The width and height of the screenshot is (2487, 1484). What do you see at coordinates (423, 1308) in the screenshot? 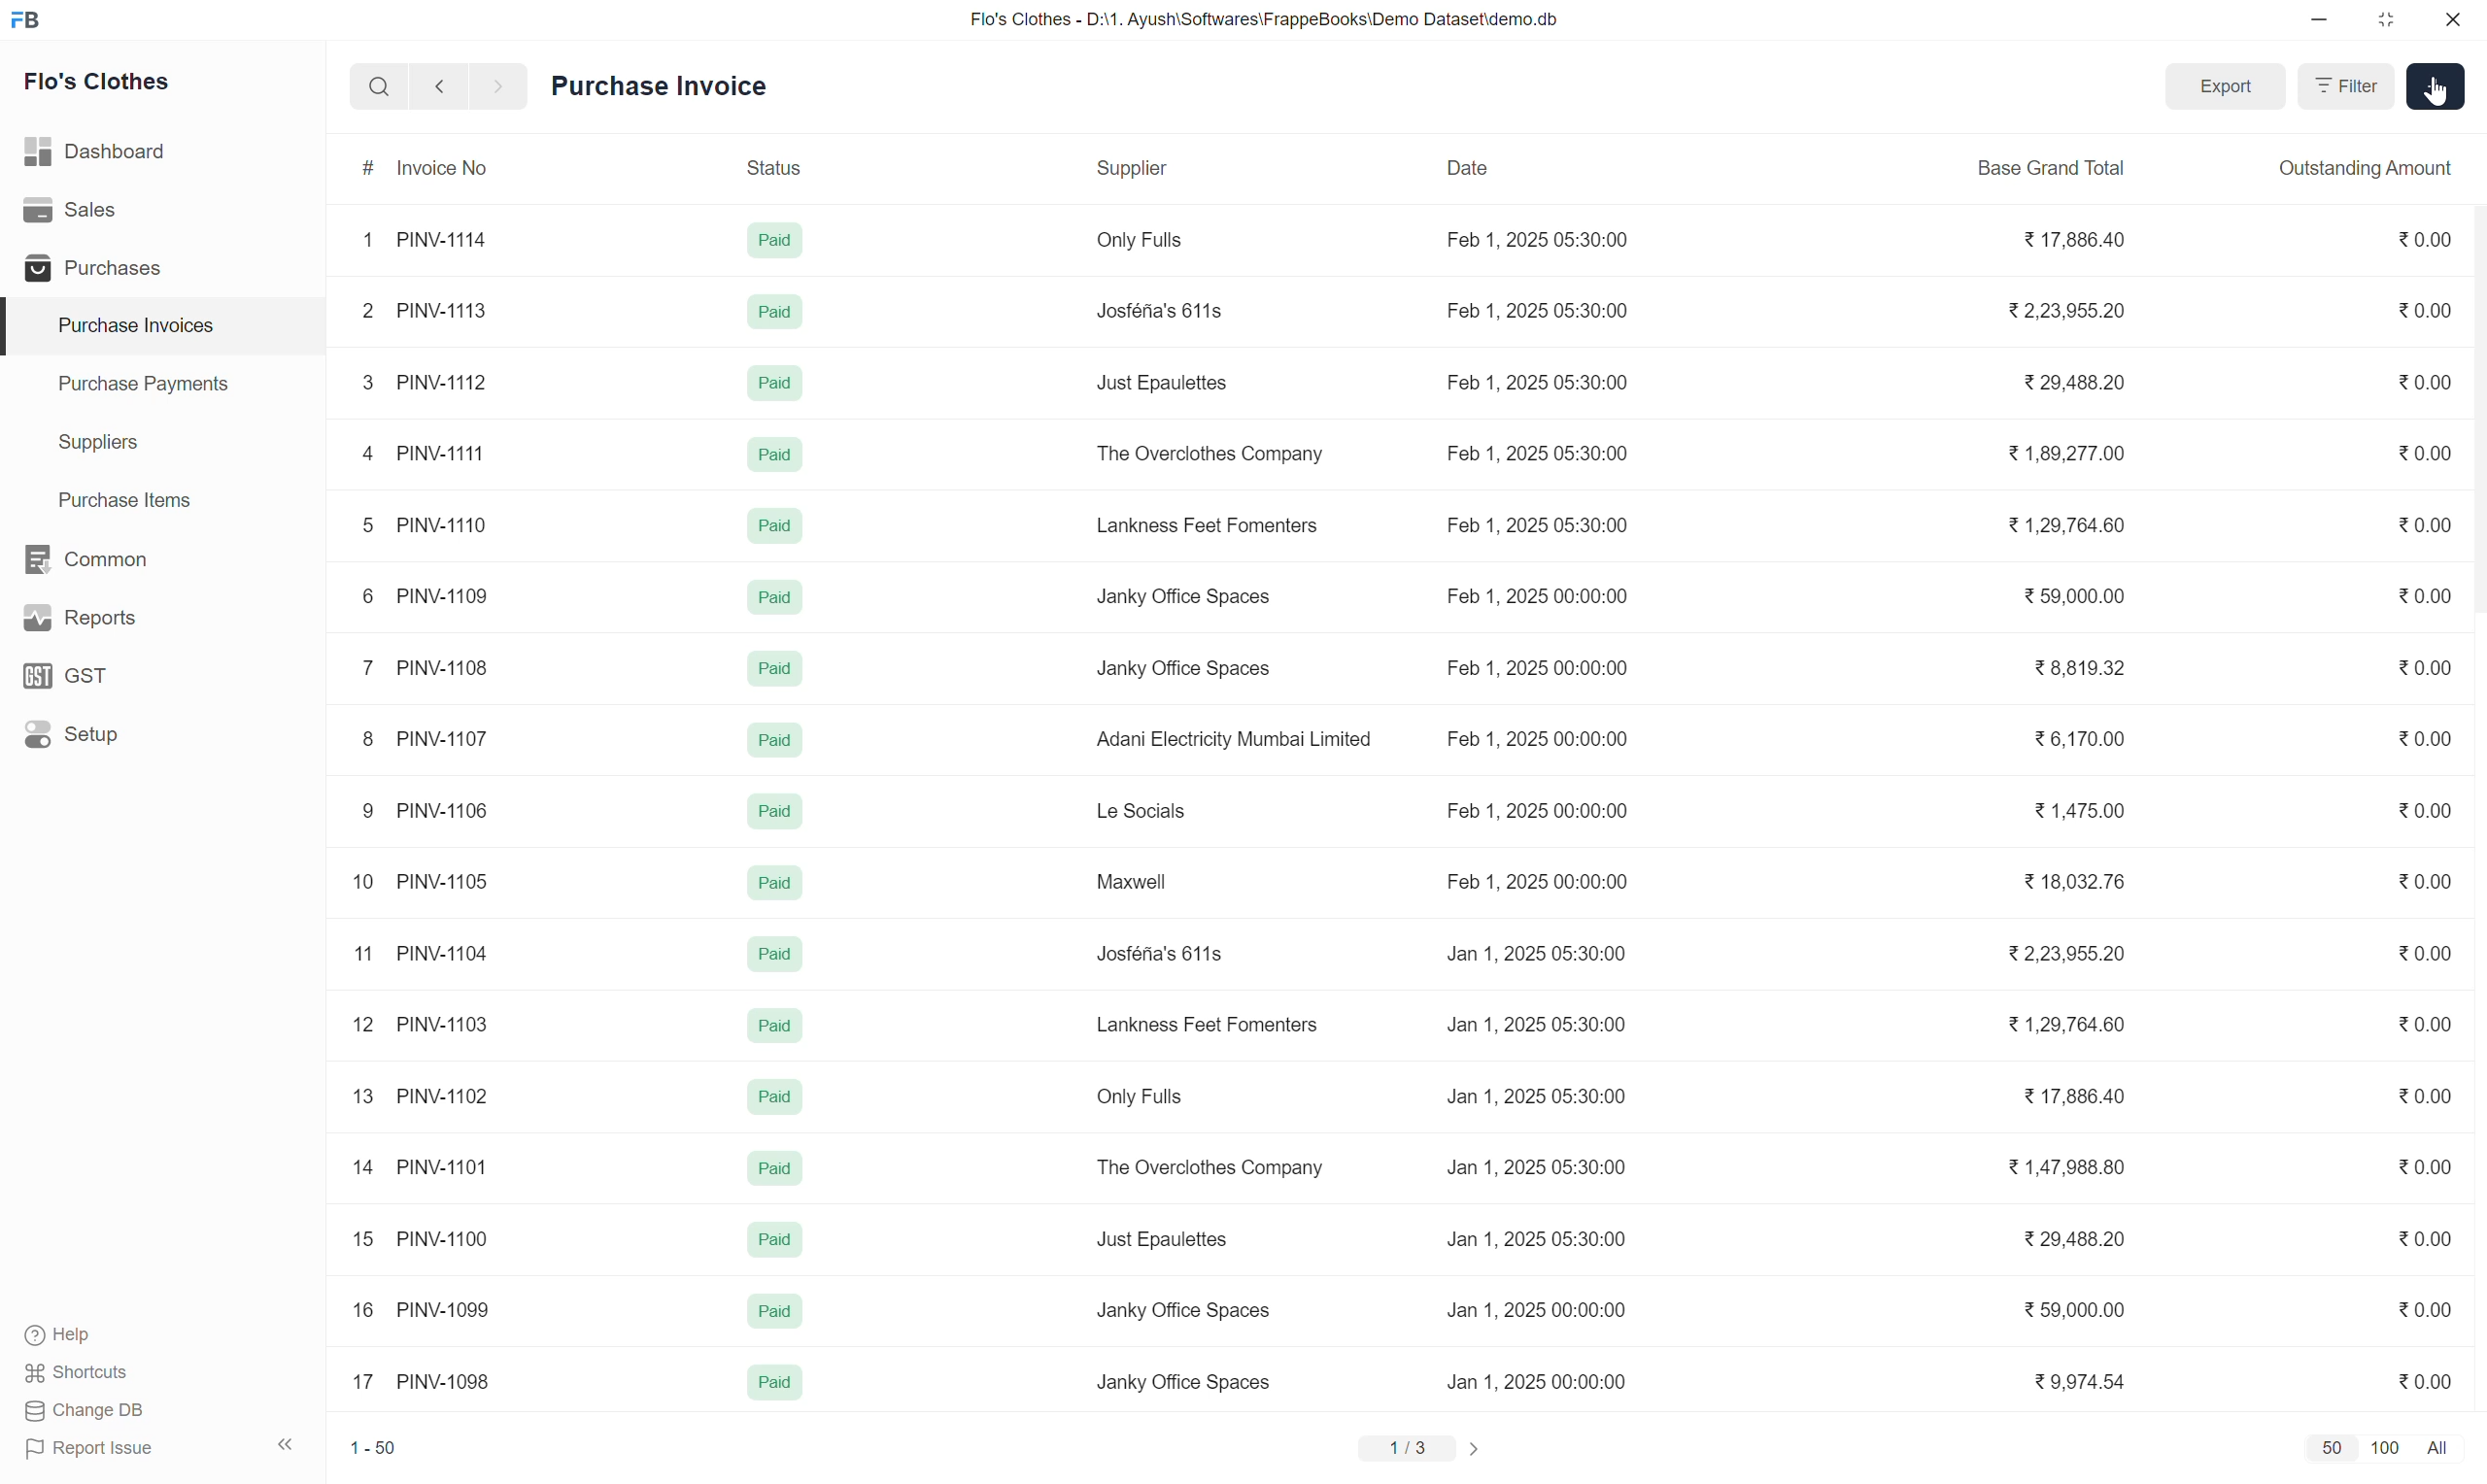
I see `16 PINV-1099` at bounding box center [423, 1308].